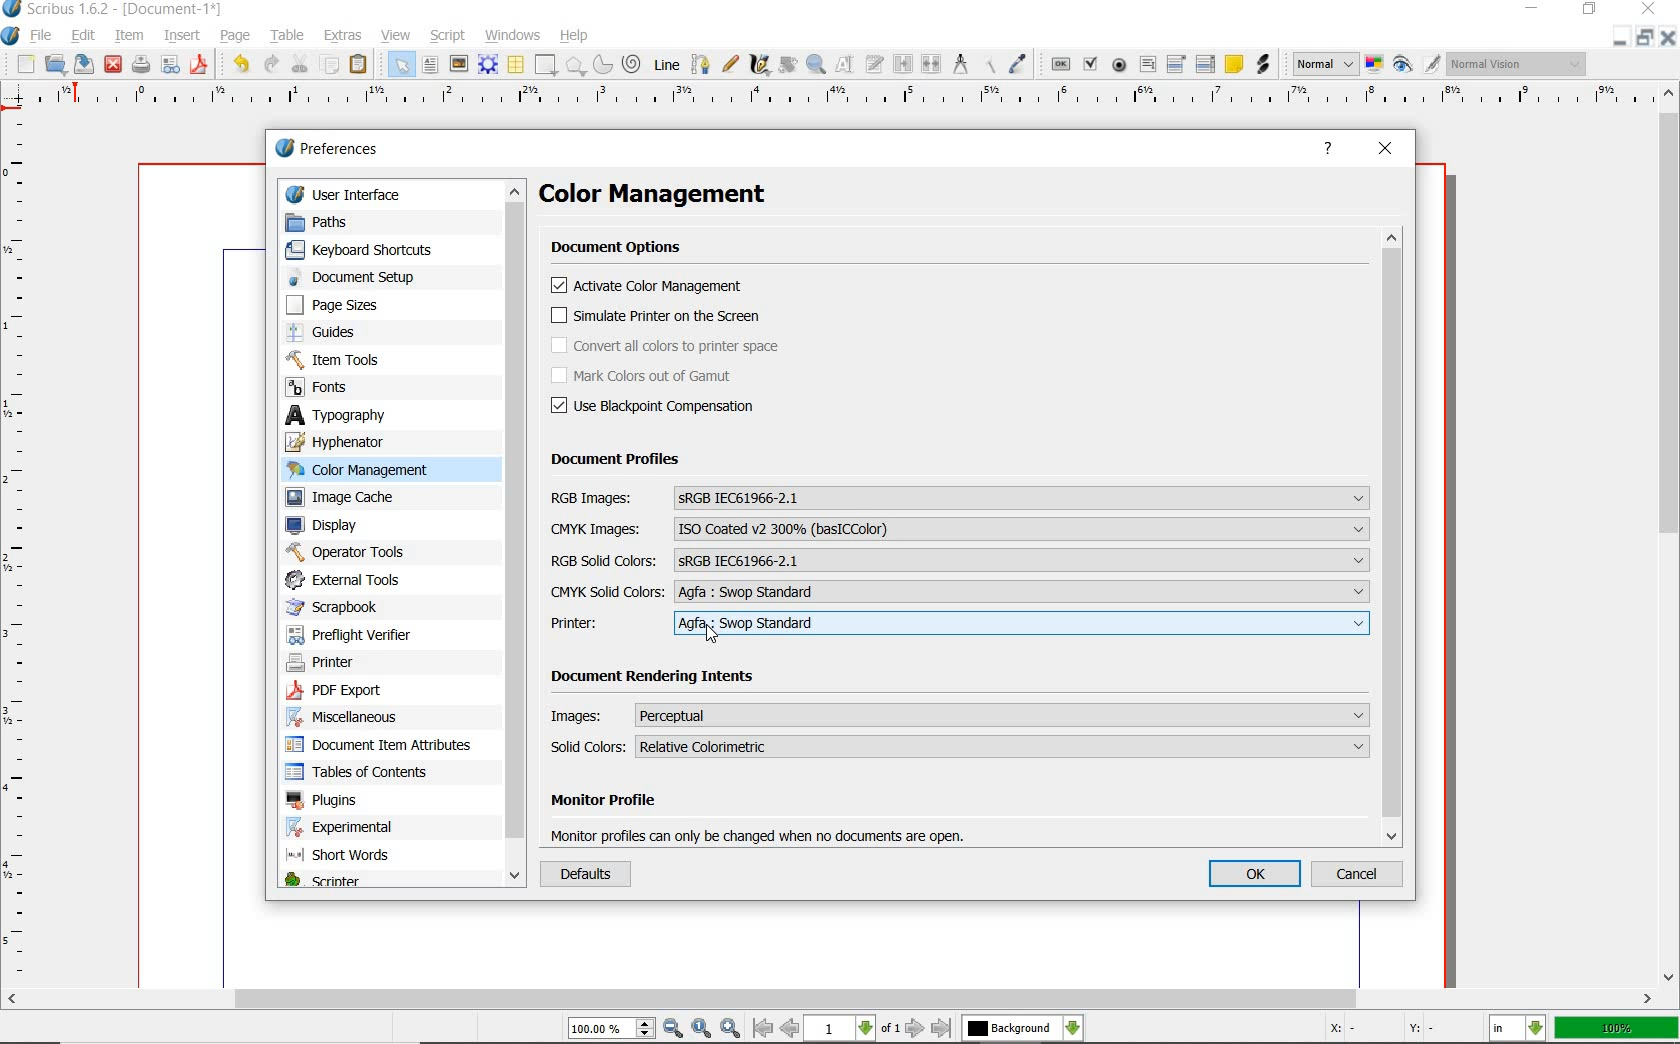 This screenshot has height=1044, width=1680. Describe the element at coordinates (1147, 64) in the screenshot. I see `pdf text field` at that location.